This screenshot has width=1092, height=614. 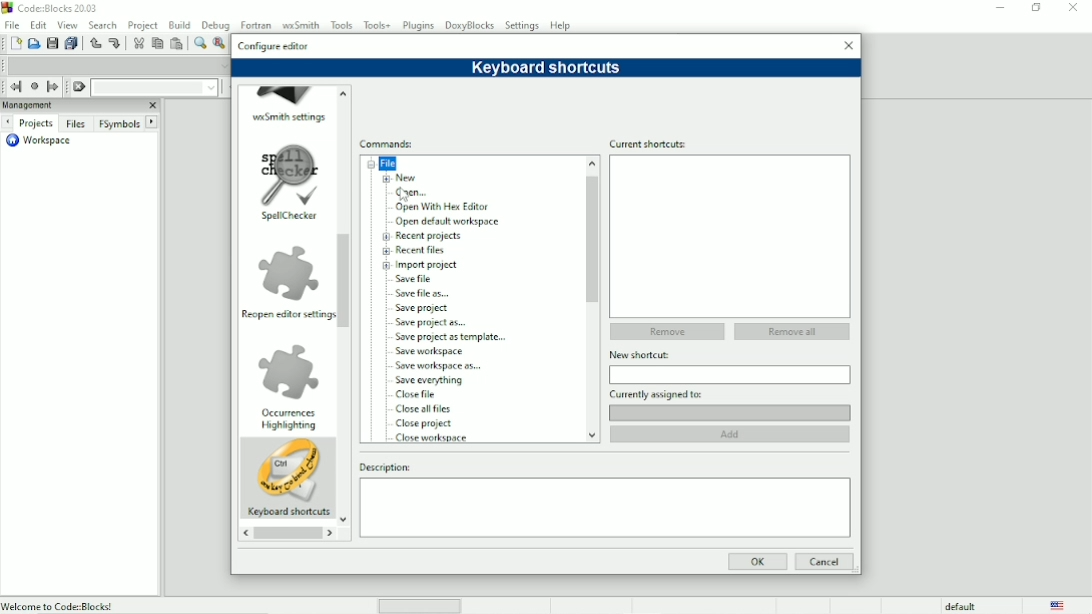 What do you see at coordinates (605, 507) in the screenshot?
I see `` at bounding box center [605, 507].